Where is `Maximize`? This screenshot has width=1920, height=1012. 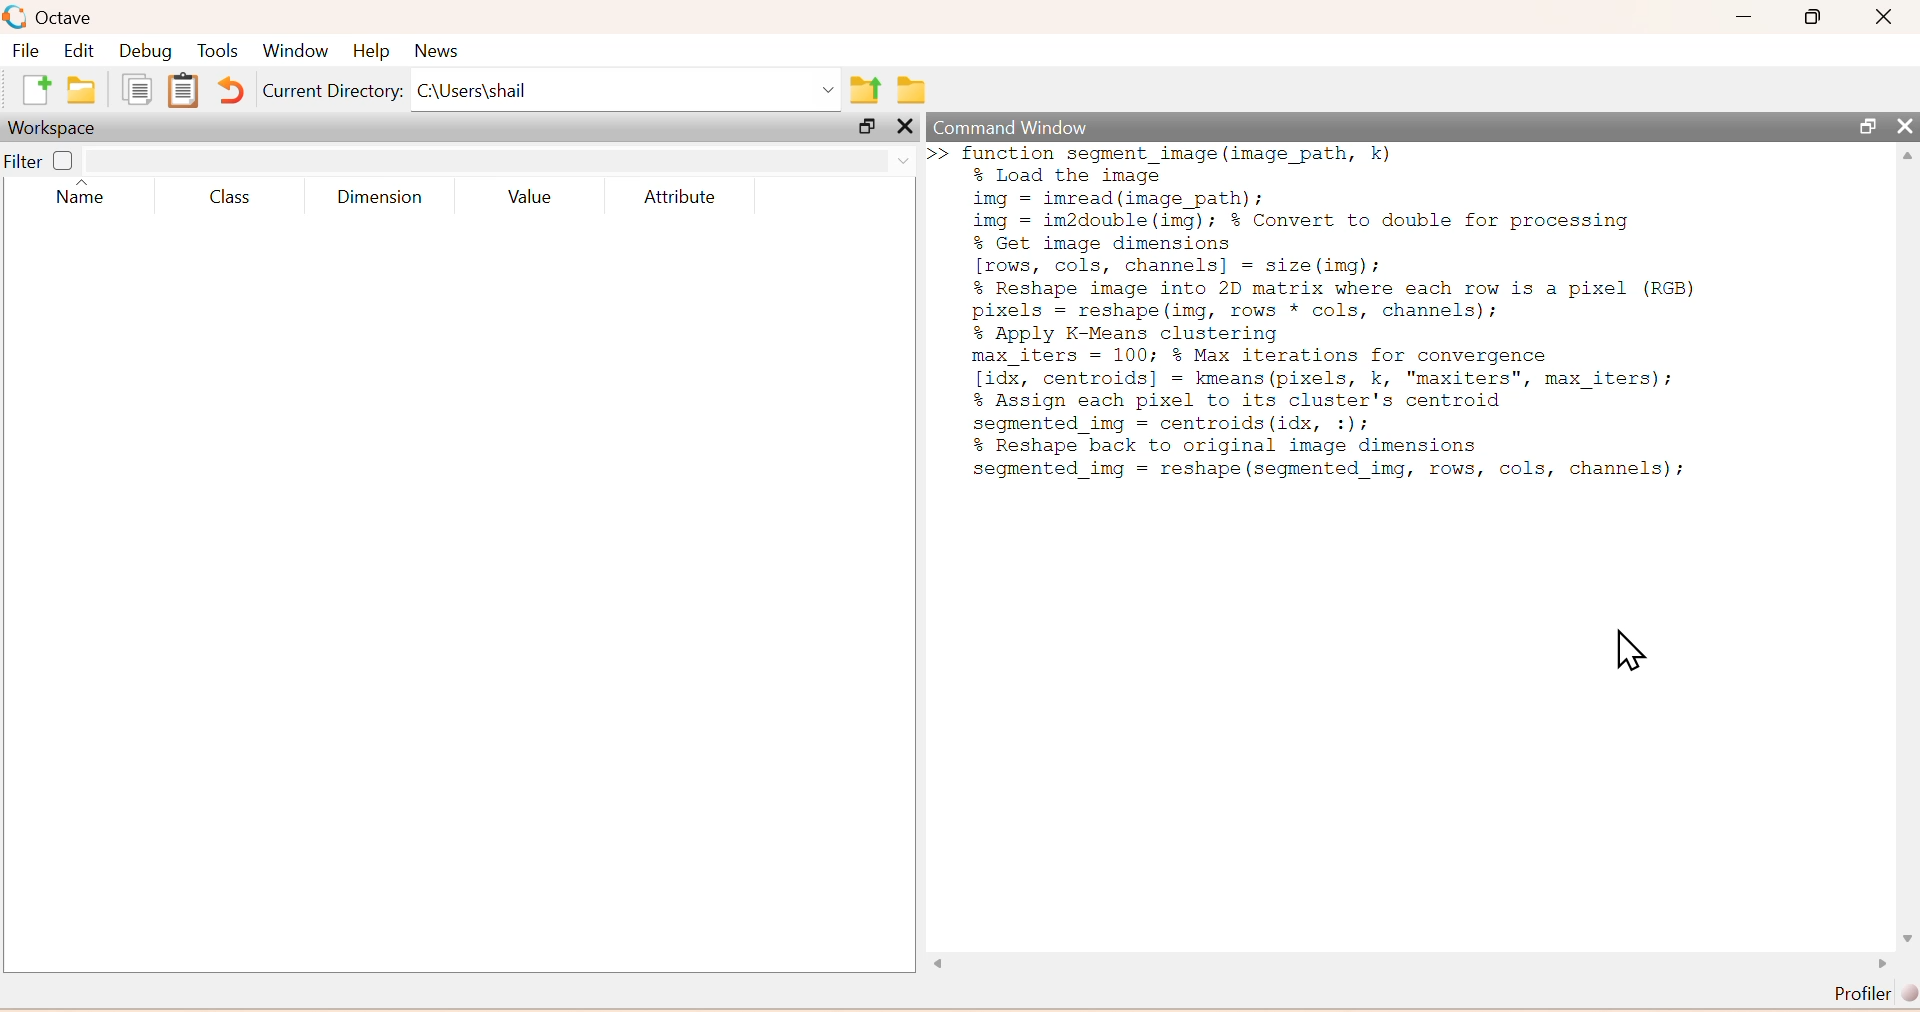
Maximize is located at coordinates (863, 127).